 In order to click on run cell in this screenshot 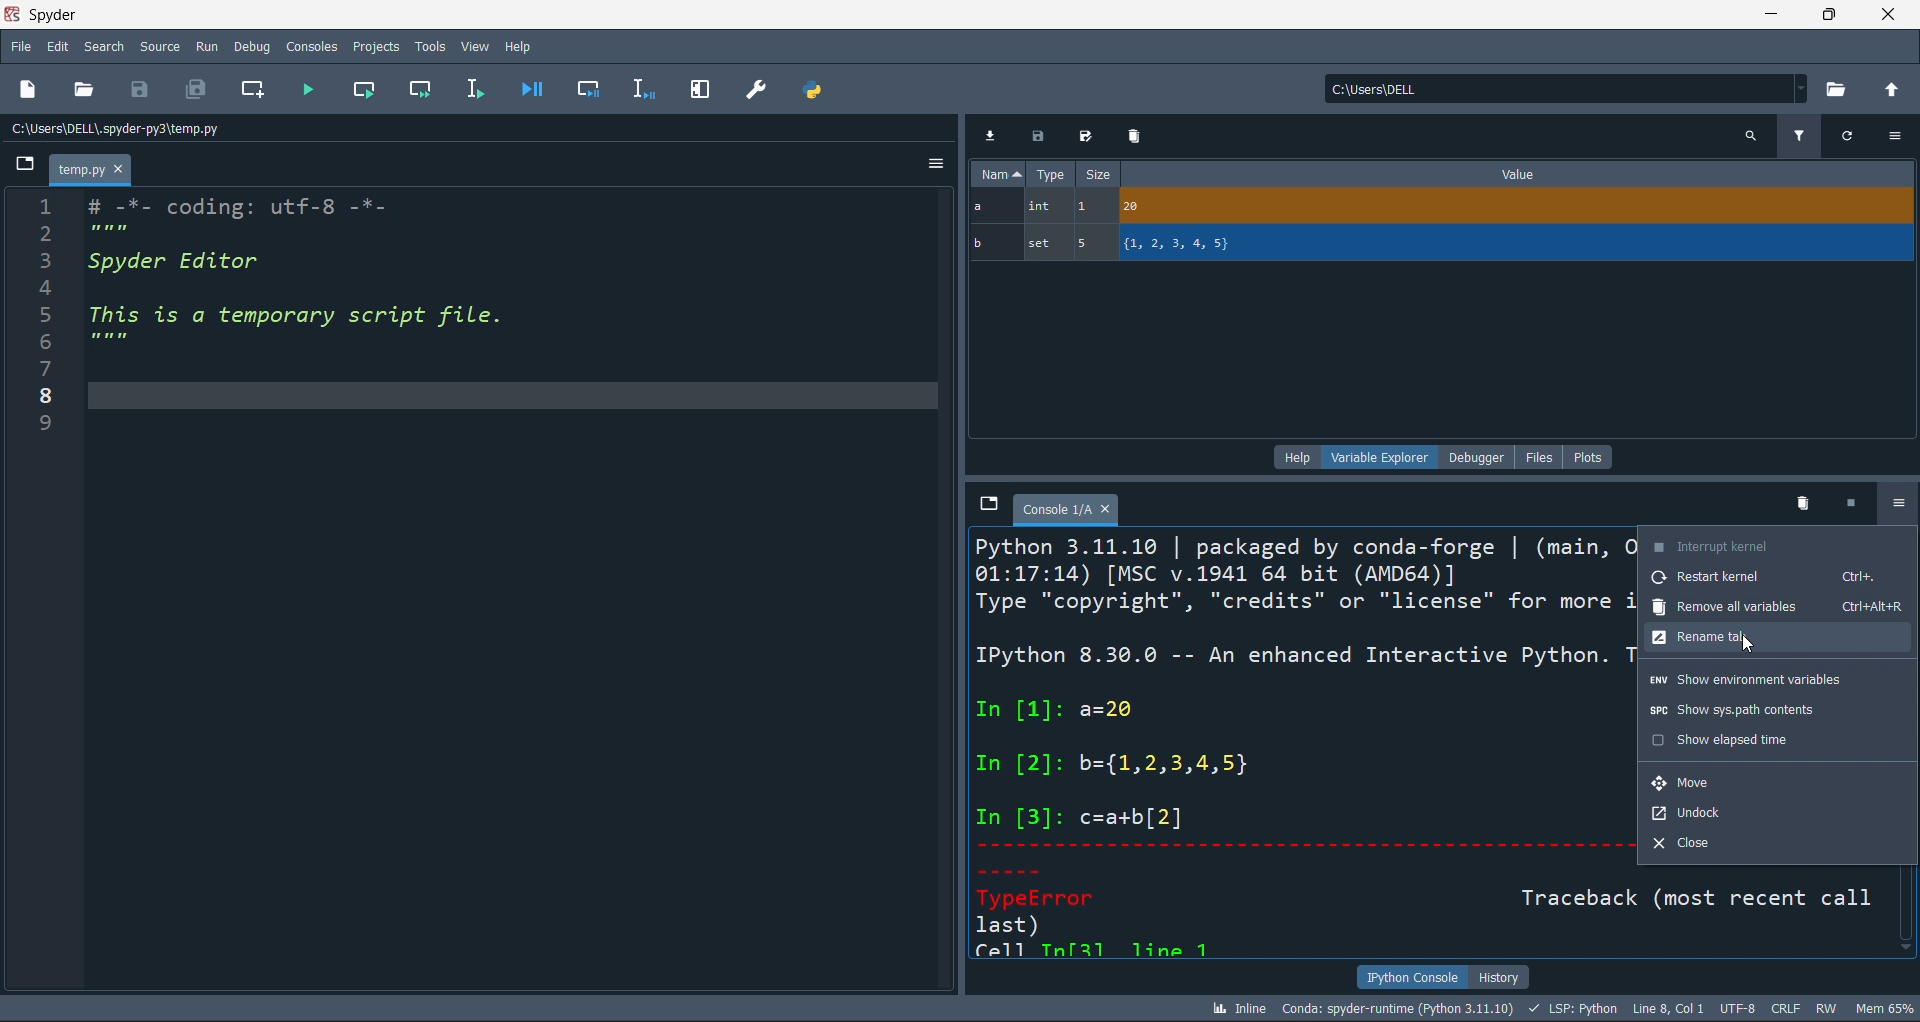, I will do `click(372, 91)`.